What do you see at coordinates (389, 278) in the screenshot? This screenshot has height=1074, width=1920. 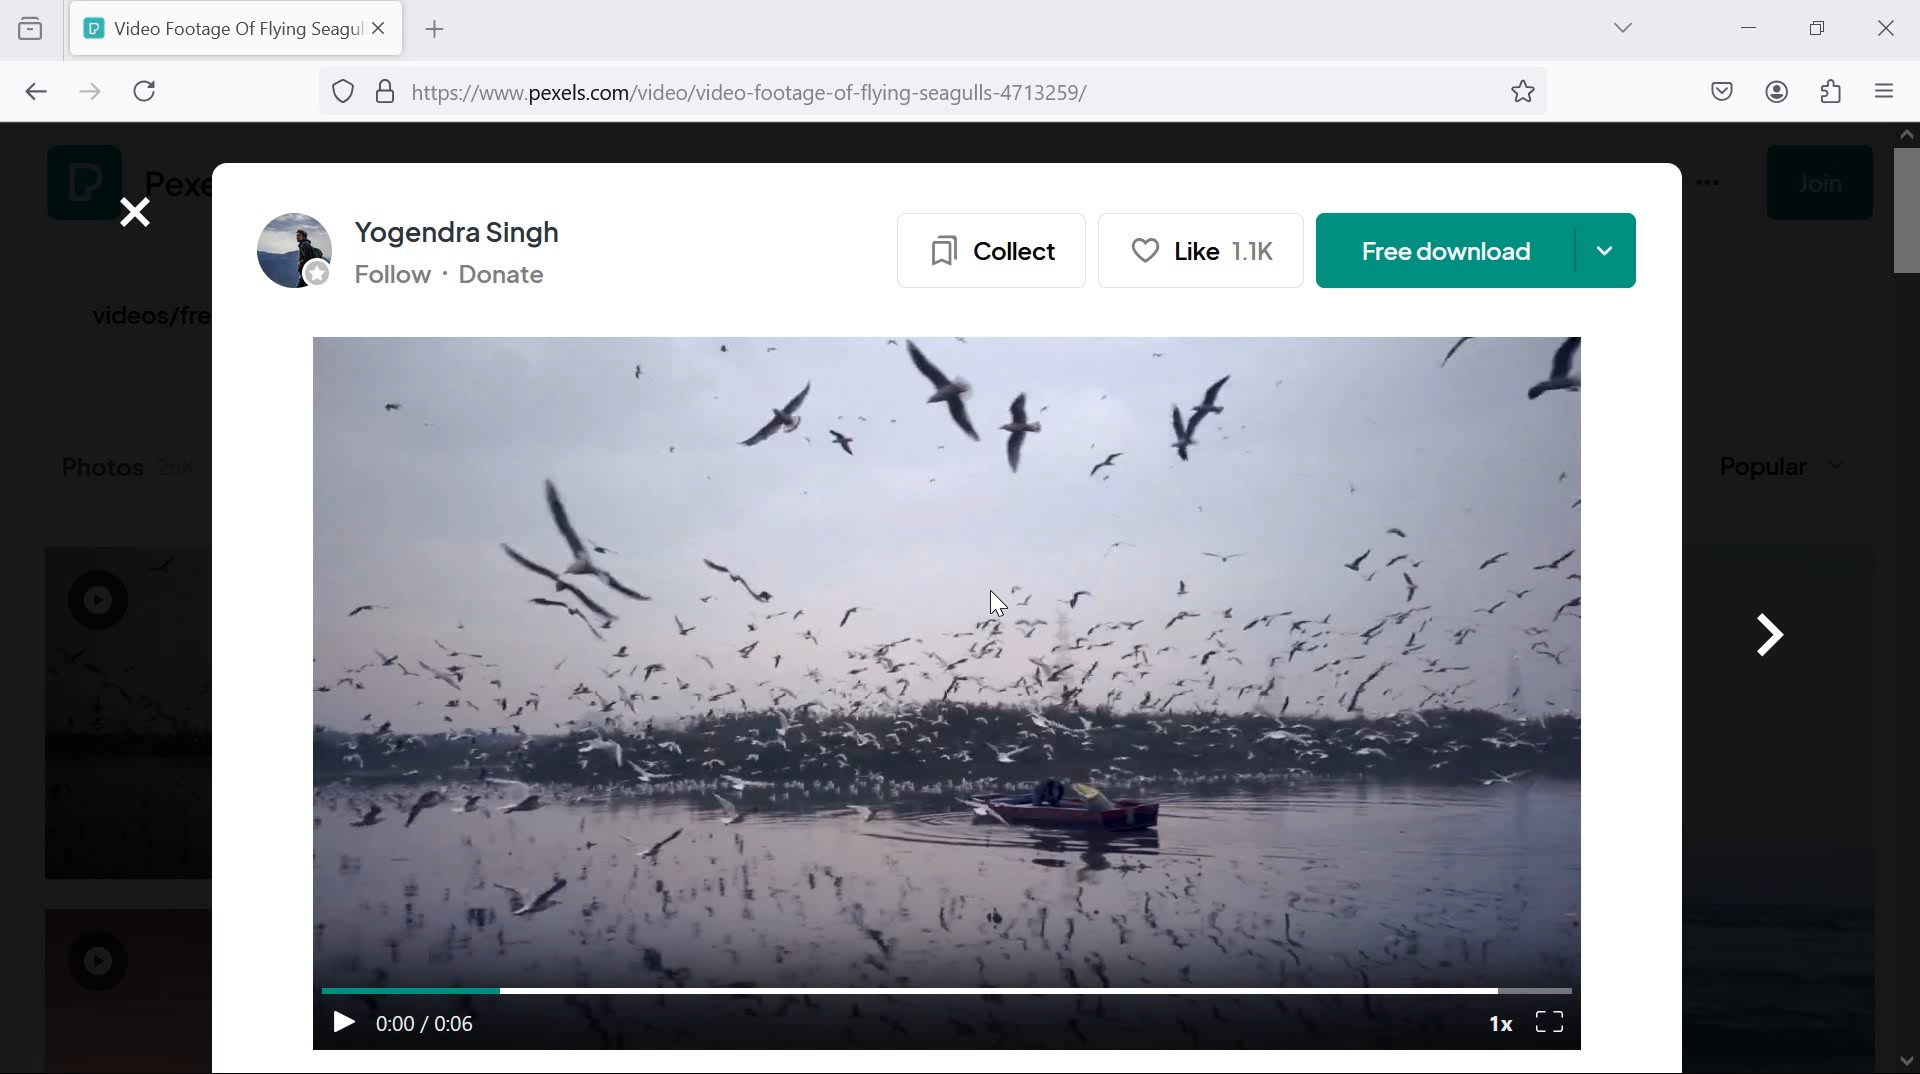 I see `Follow` at bounding box center [389, 278].